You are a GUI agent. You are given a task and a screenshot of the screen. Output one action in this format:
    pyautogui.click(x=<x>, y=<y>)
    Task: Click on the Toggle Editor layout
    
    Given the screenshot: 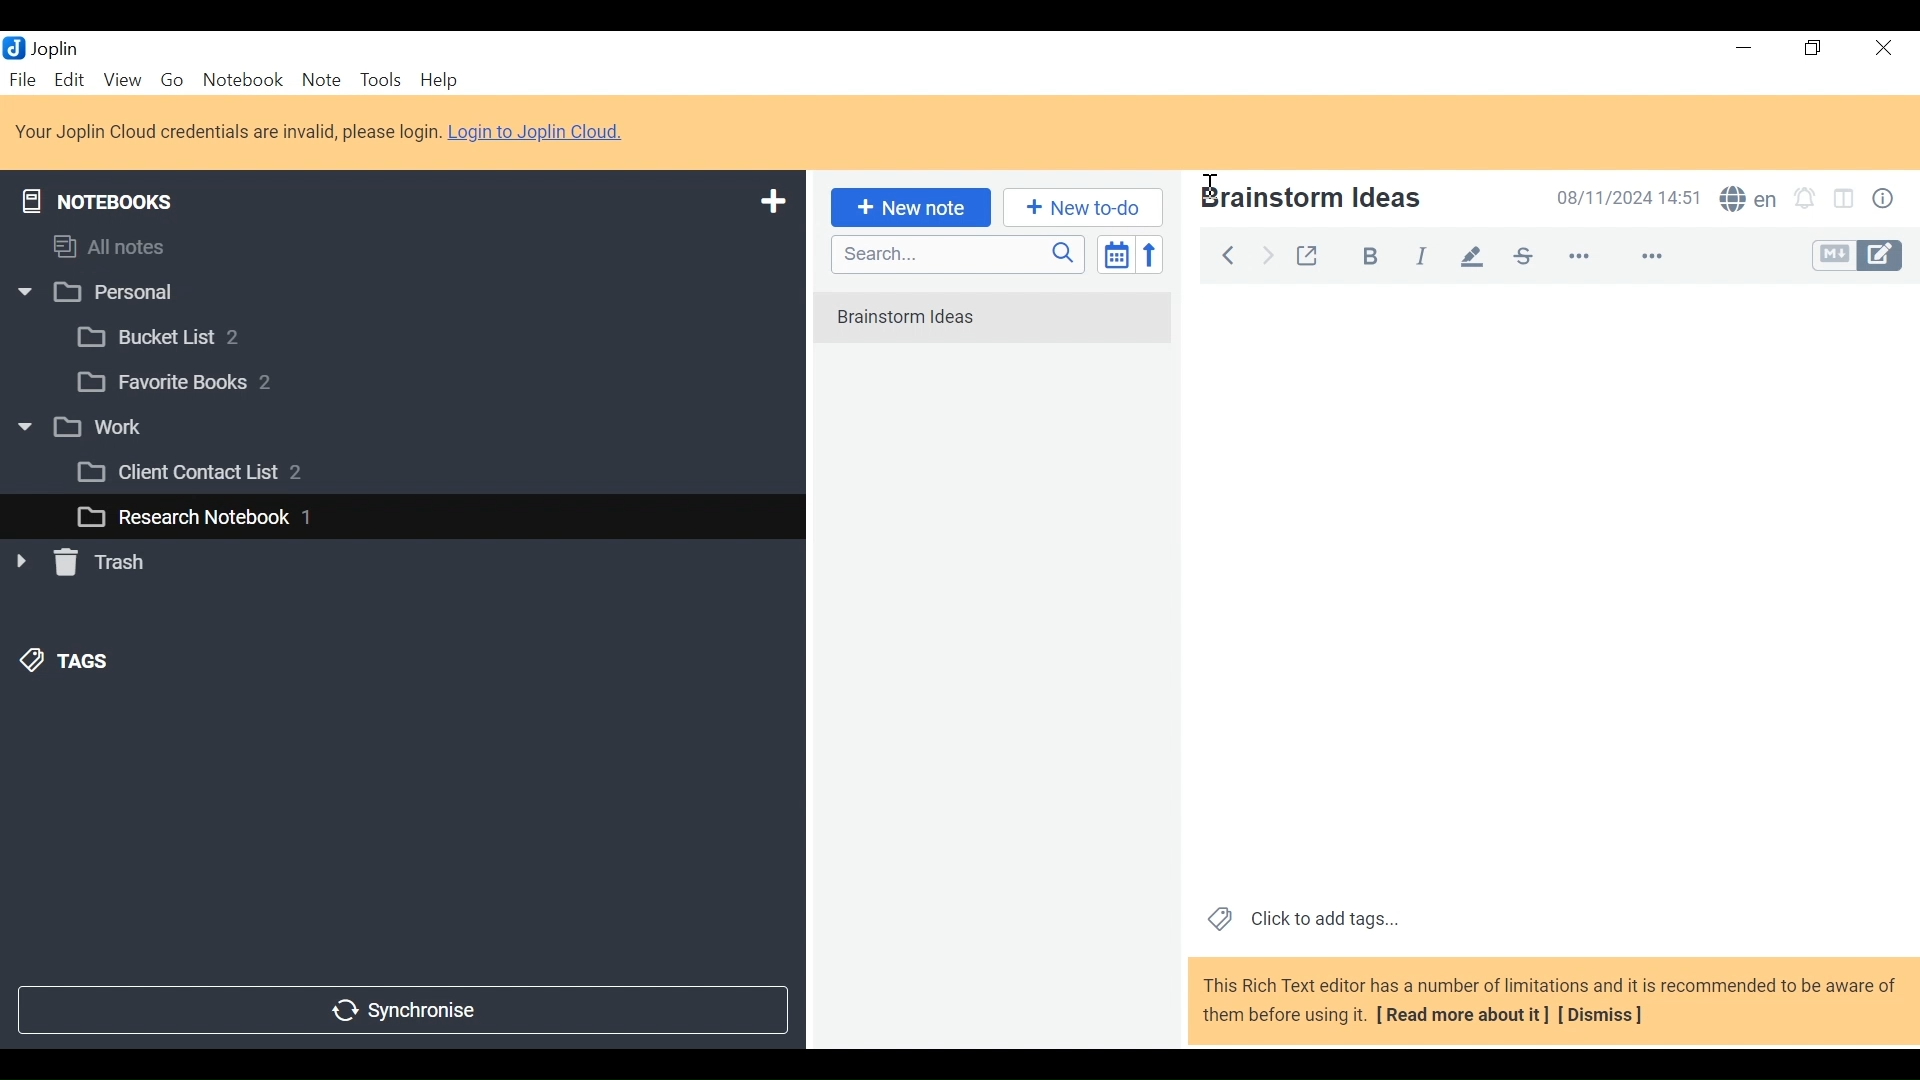 What is the action you would take?
    pyautogui.click(x=1845, y=201)
    